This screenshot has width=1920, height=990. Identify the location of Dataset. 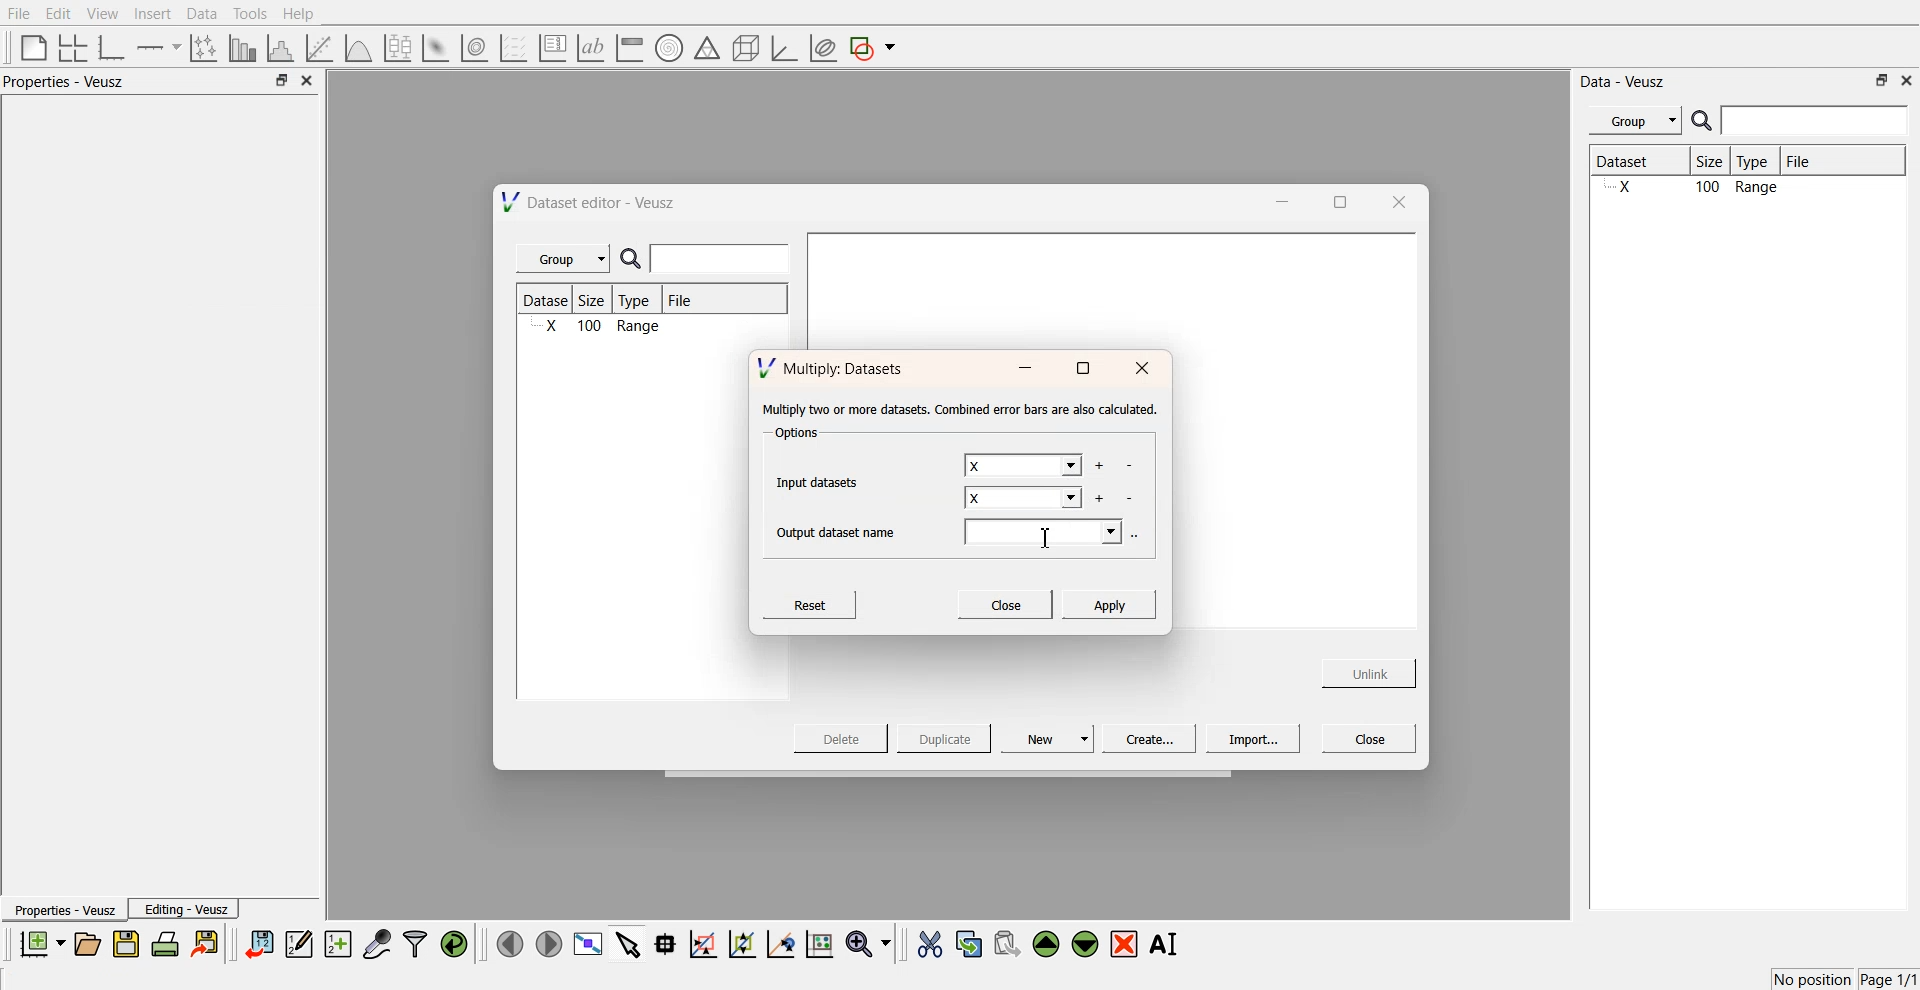
(548, 300).